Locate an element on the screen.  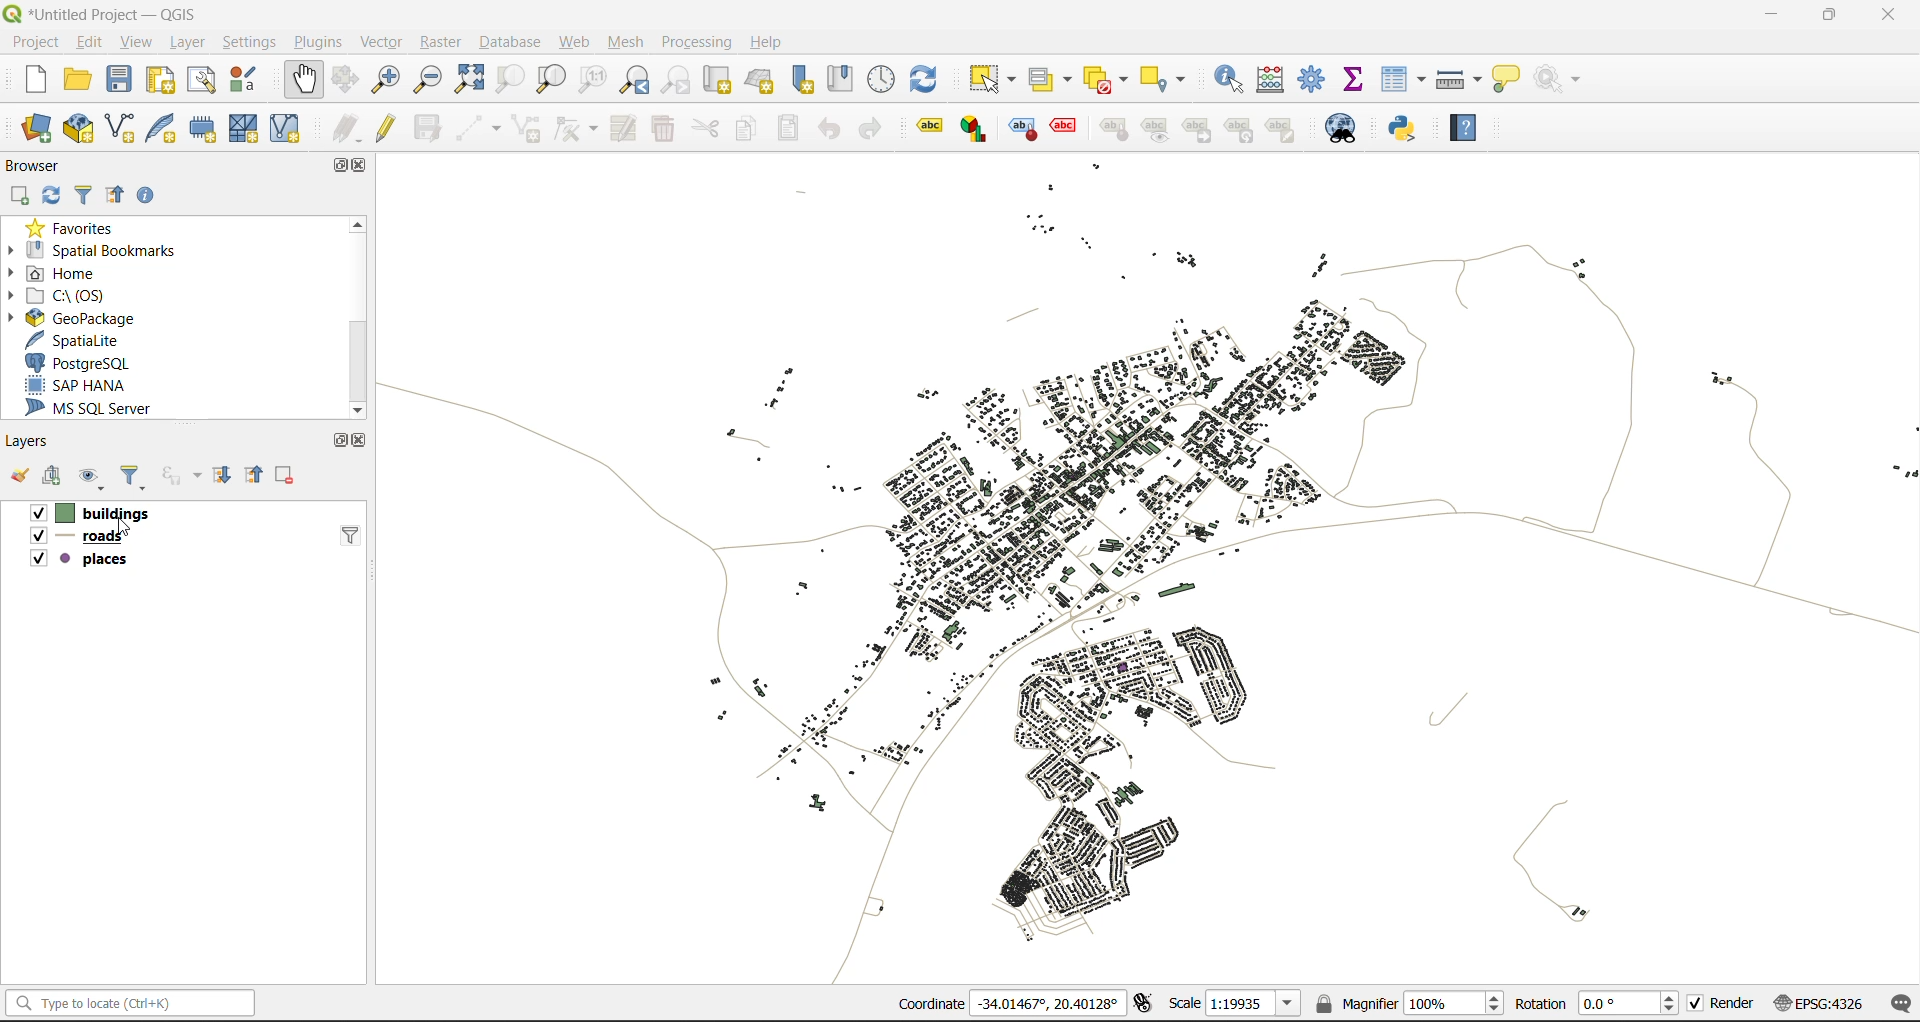
redo is located at coordinates (872, 131).